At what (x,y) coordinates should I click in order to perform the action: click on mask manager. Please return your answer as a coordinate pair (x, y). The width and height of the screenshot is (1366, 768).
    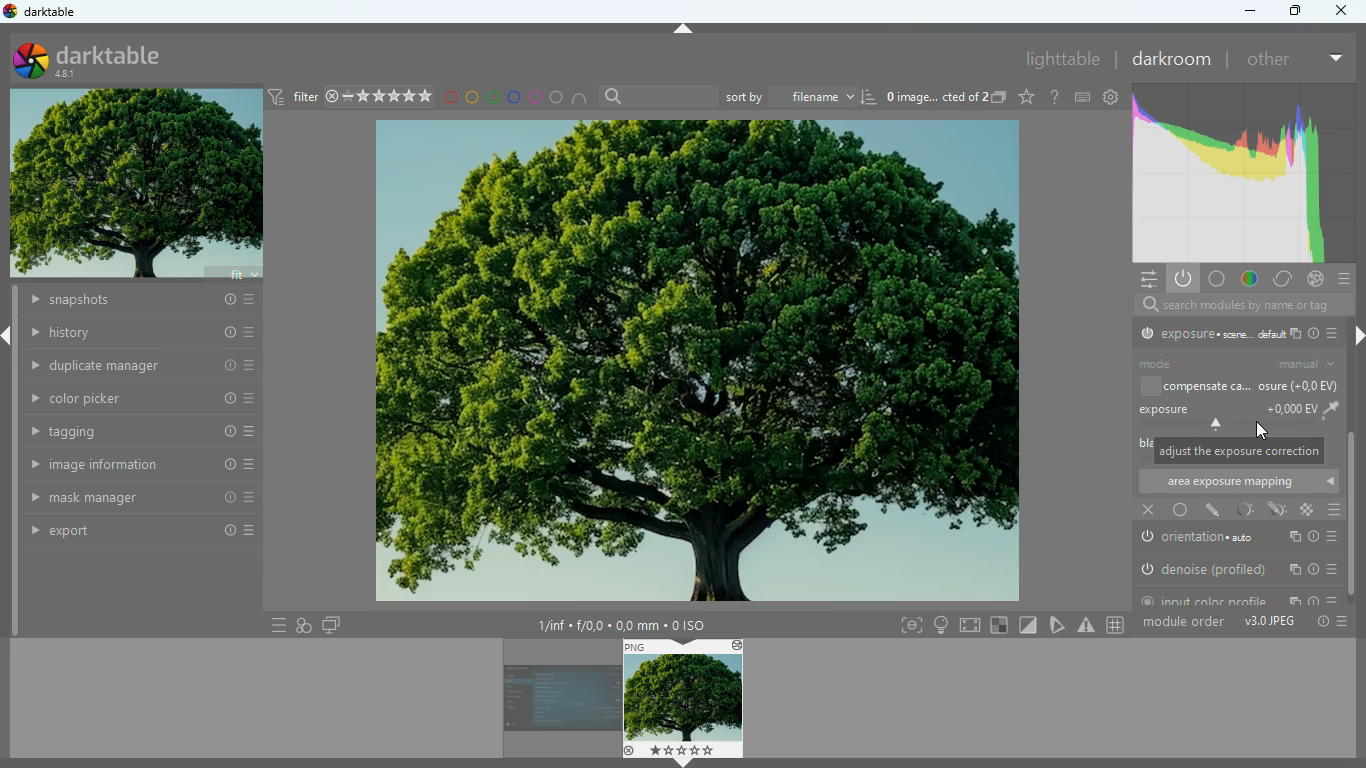
    Looking at the image, I should click on (131, 500).